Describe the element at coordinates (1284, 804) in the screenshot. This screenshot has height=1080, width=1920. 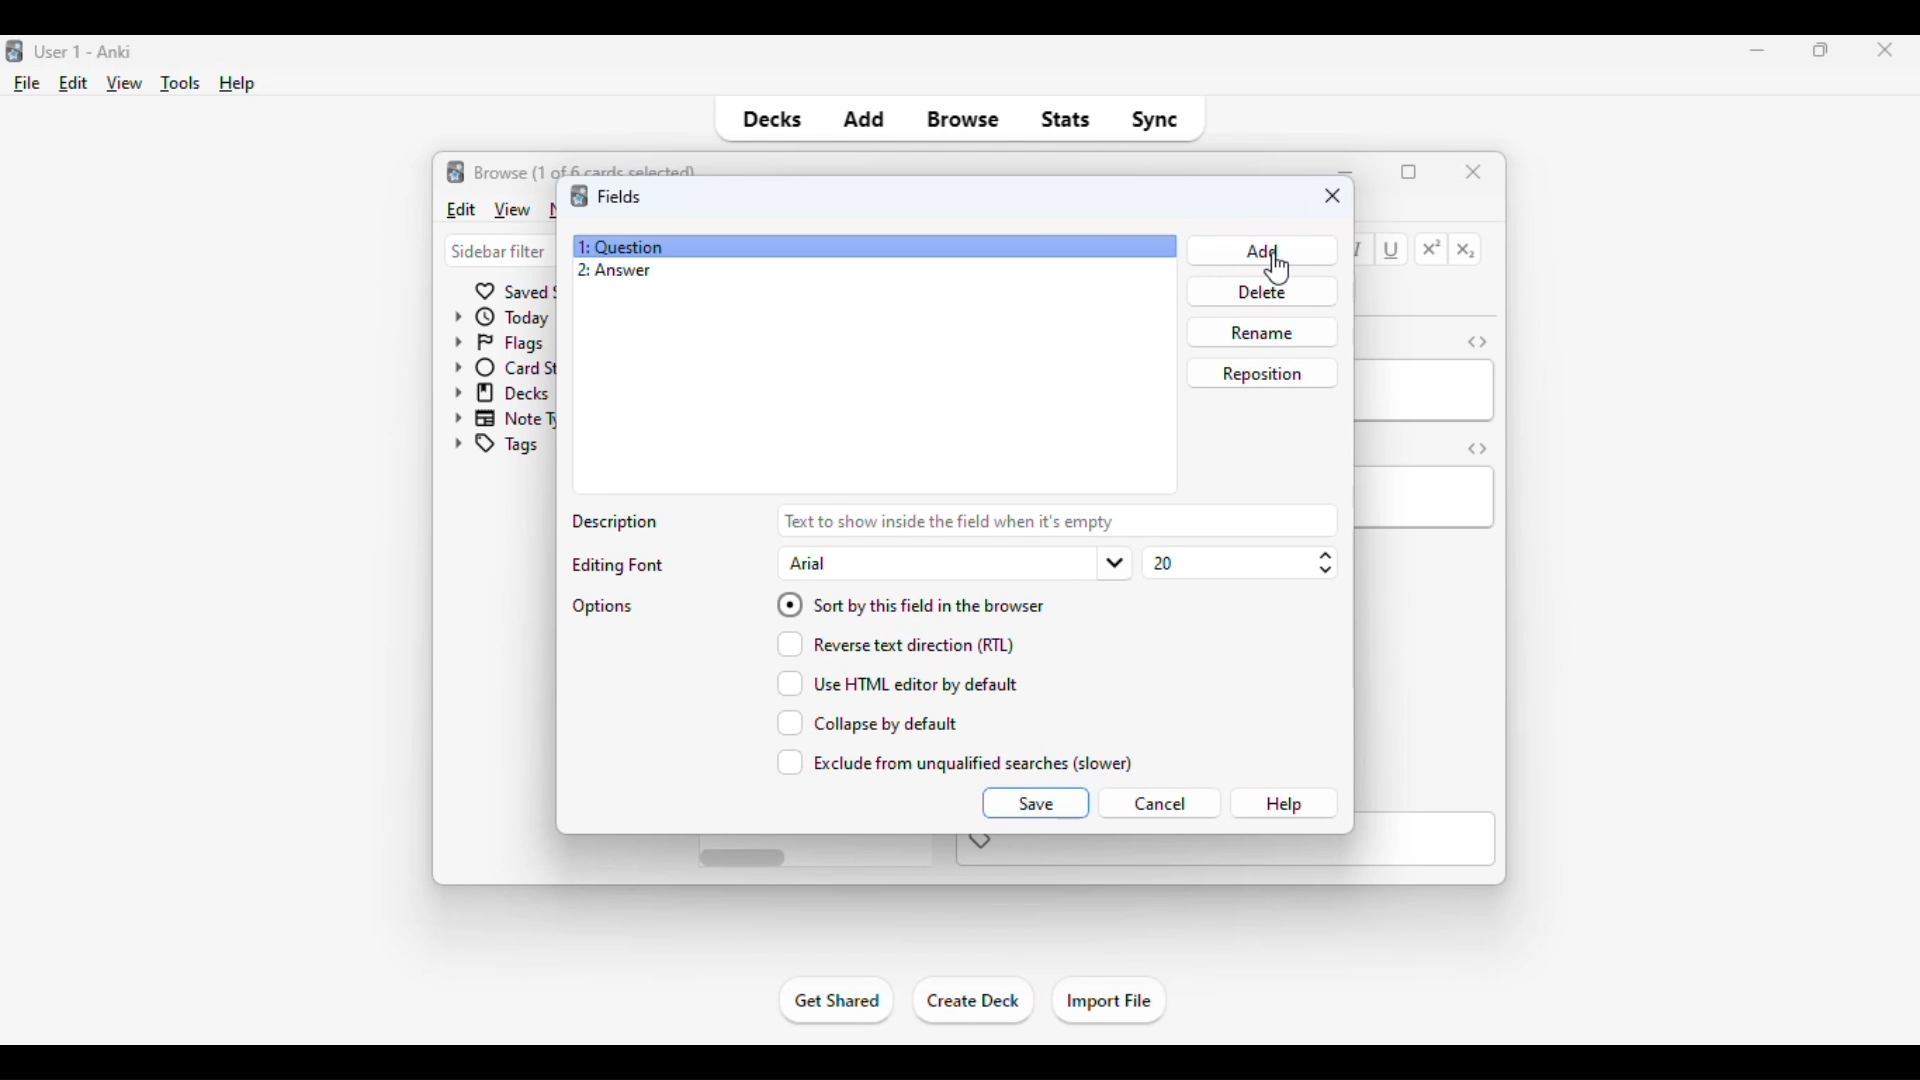
I see `help` at that location.